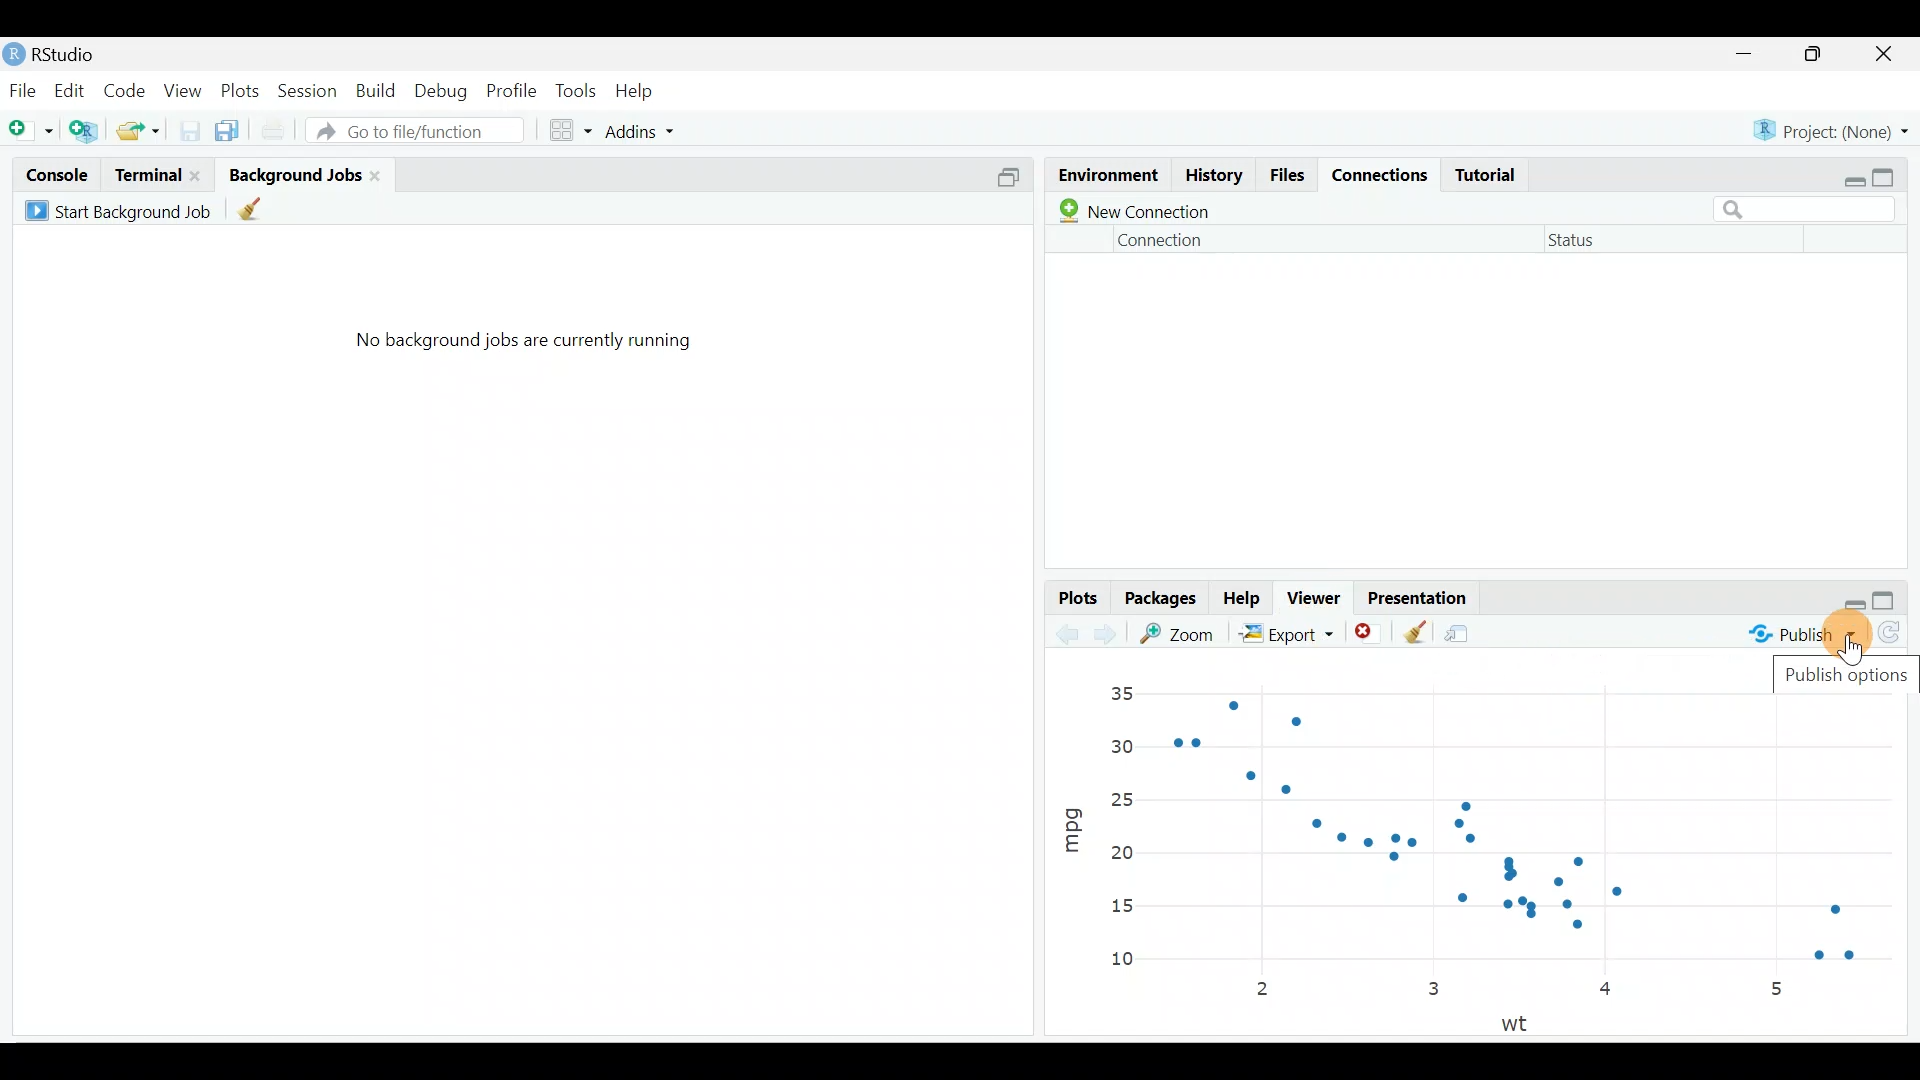 Image resolution: width=1920 pixels, height=1080 pixels. I want to click on New connection, so click(1130, 211).